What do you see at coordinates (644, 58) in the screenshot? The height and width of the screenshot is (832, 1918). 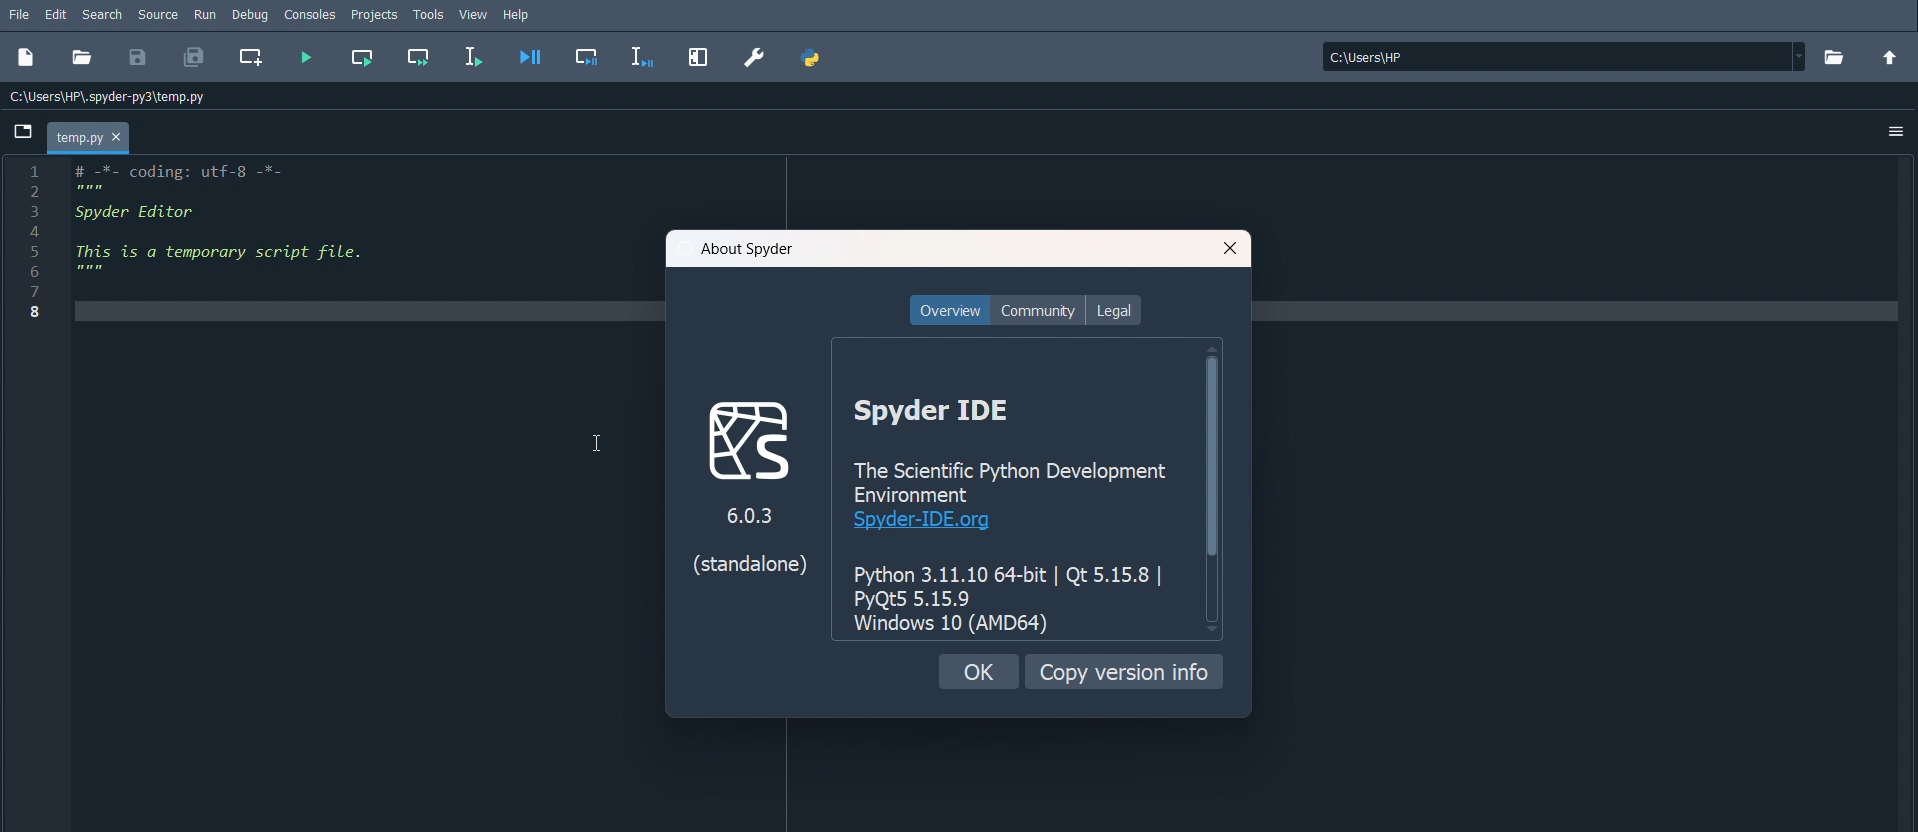 I see `Debug selection or current line` at bounding box center [644, 58].